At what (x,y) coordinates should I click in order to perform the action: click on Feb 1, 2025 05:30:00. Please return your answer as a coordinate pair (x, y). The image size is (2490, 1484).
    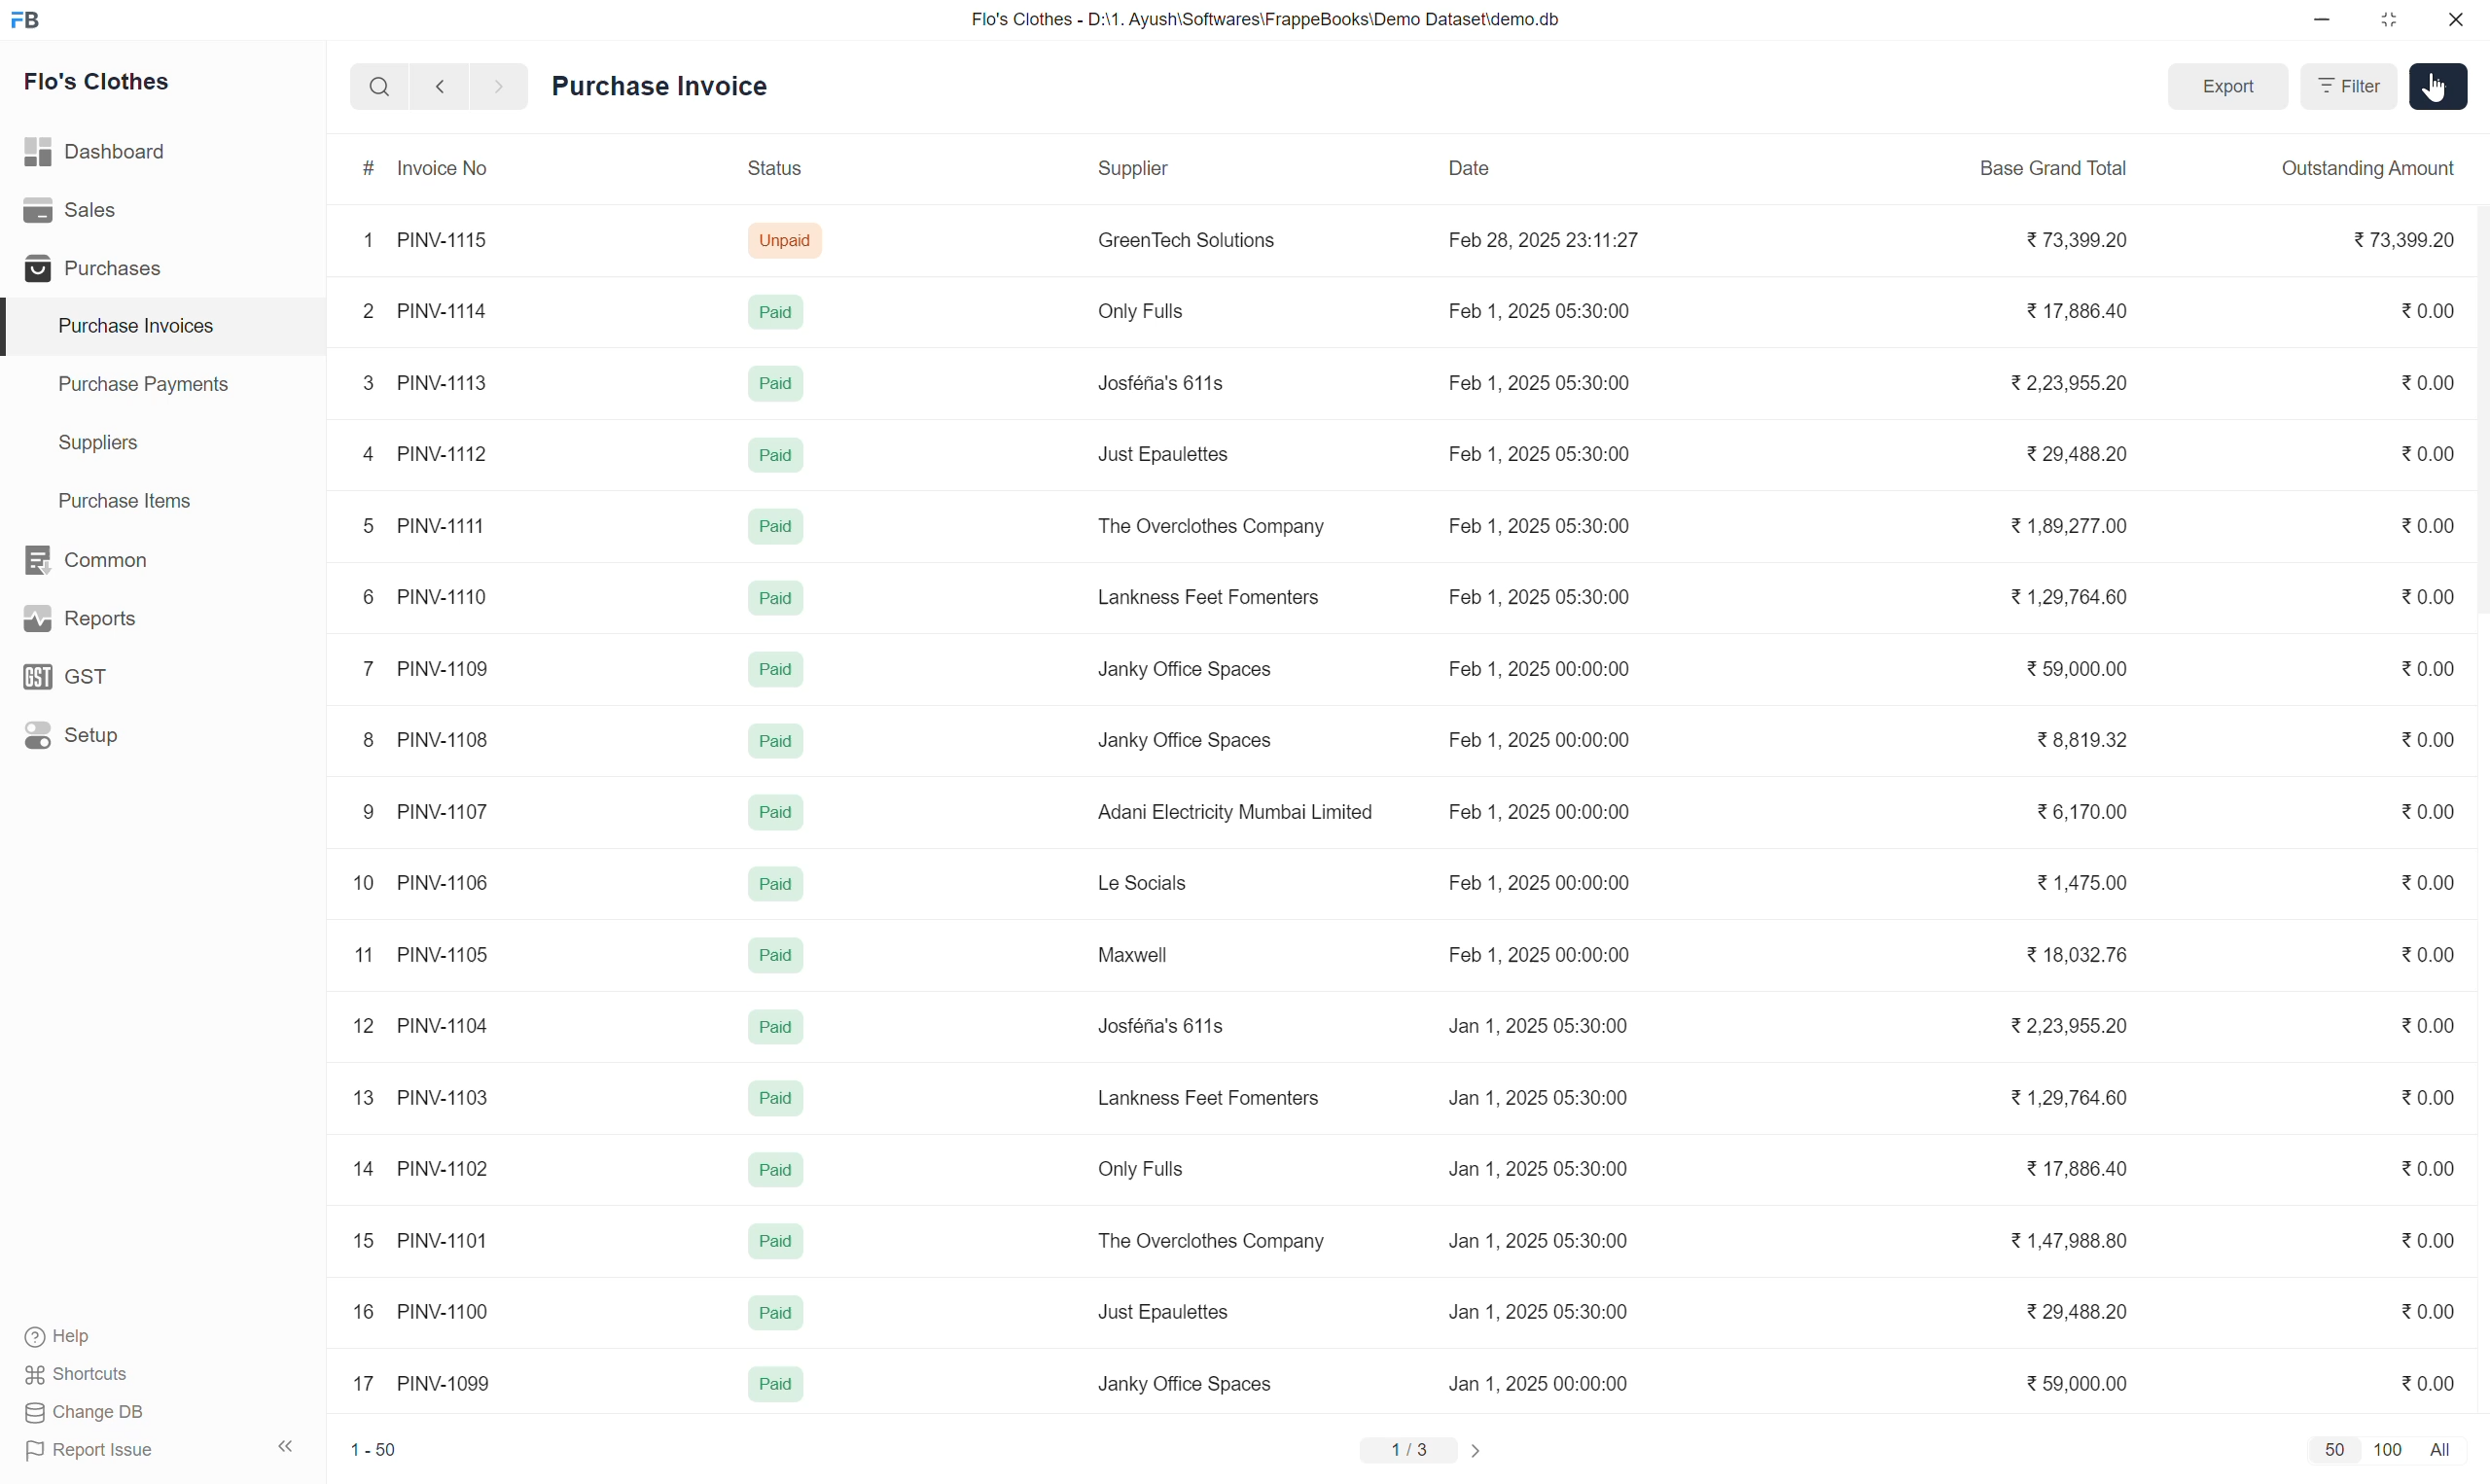
    Looking at the image, I should click on (1548, 310).